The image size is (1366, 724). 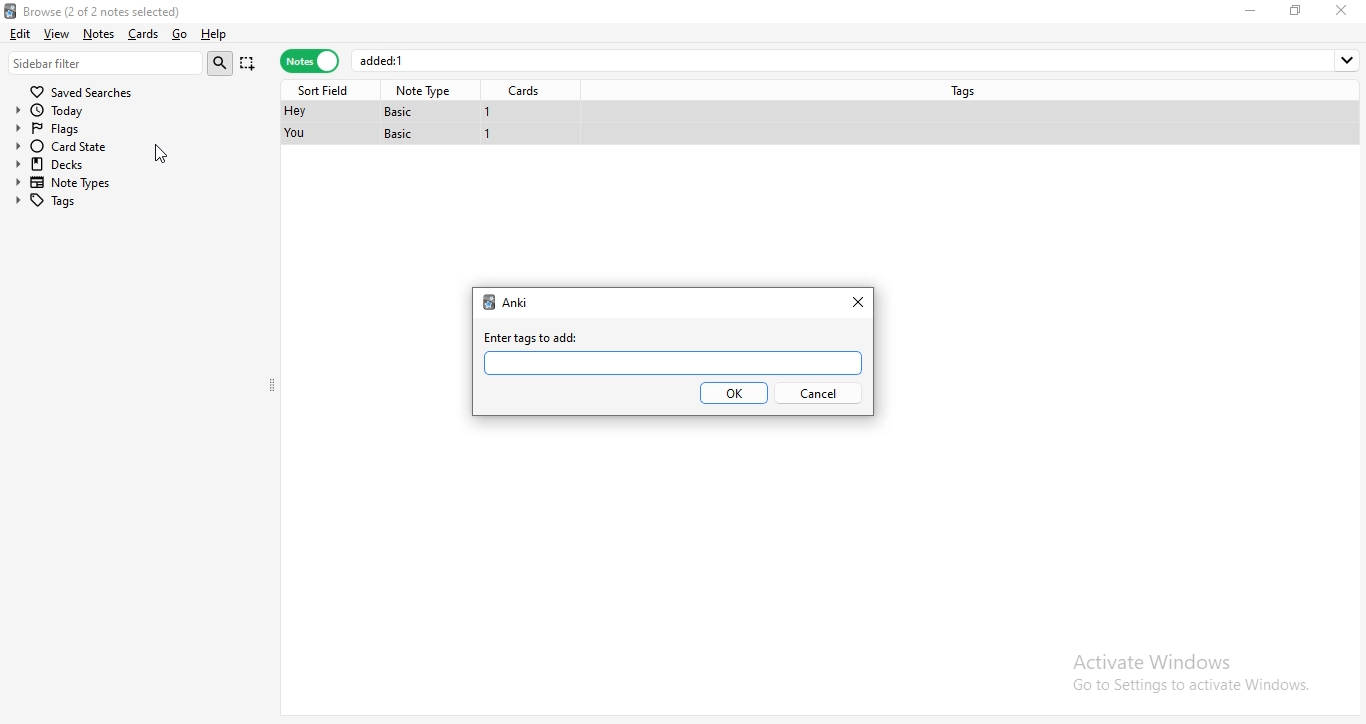 I want to click on cancel, so click(x=817, y=394).